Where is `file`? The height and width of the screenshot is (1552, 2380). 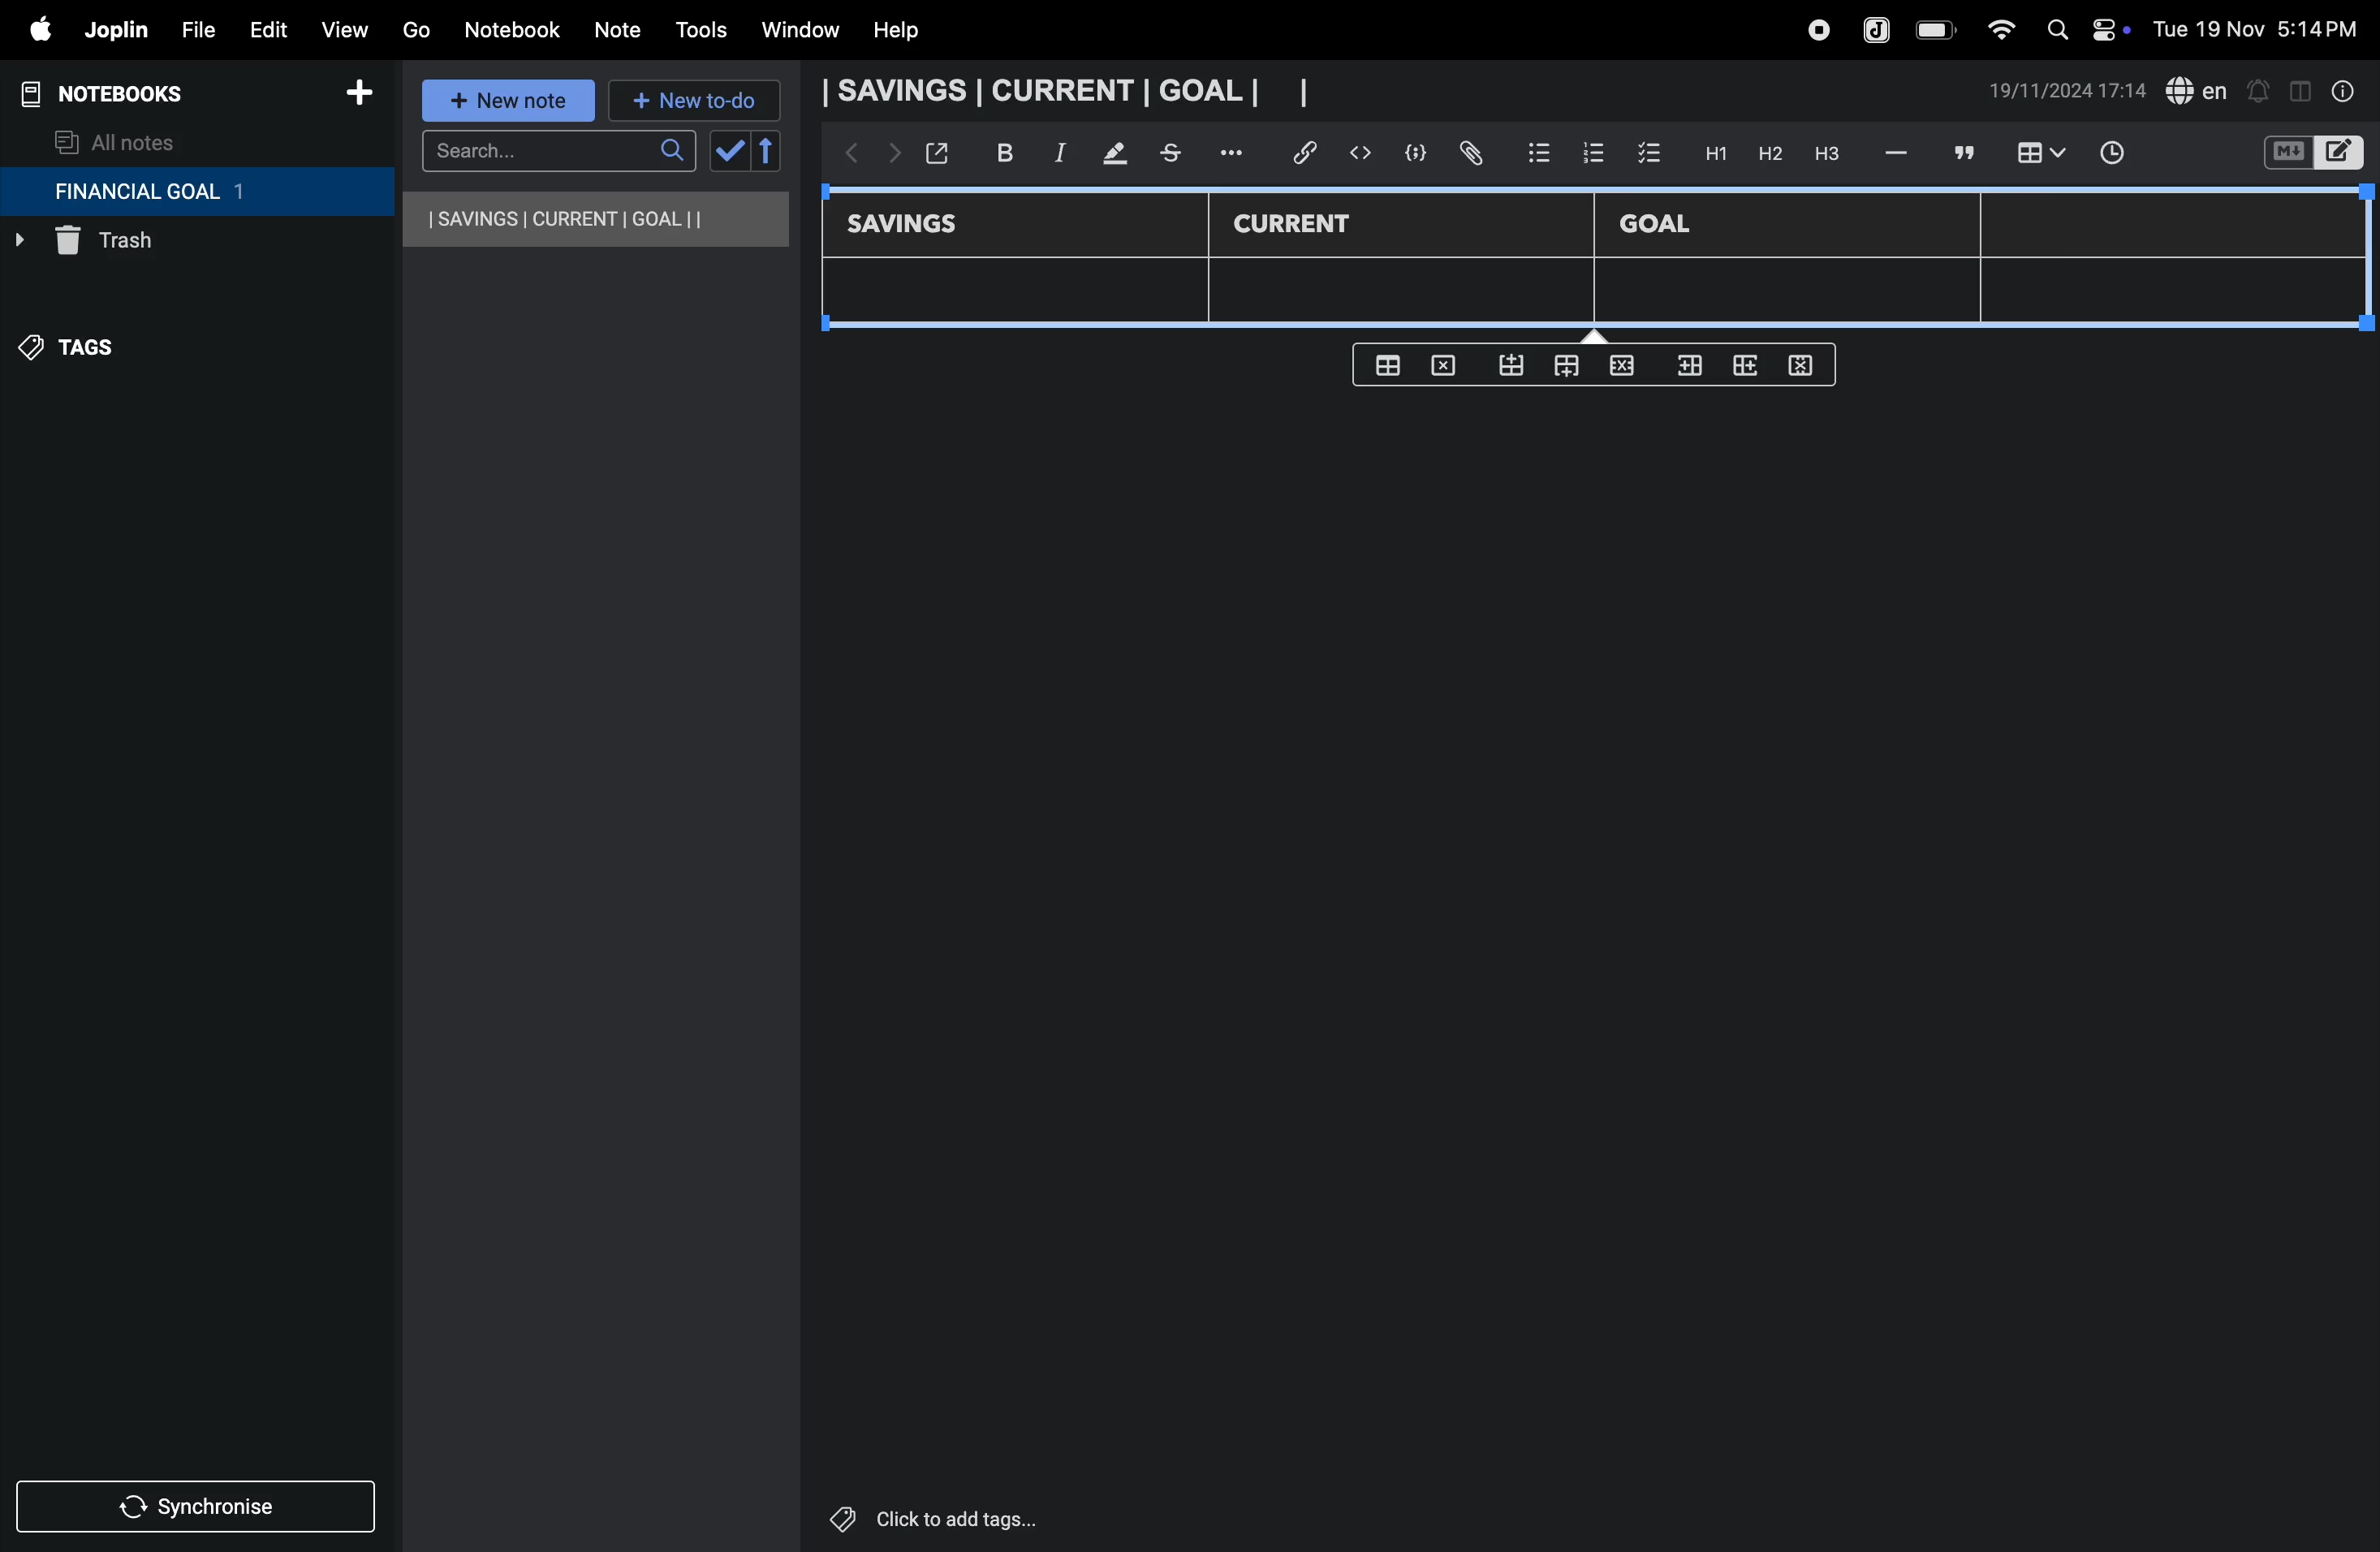 file is located at coordinates (191, 27).